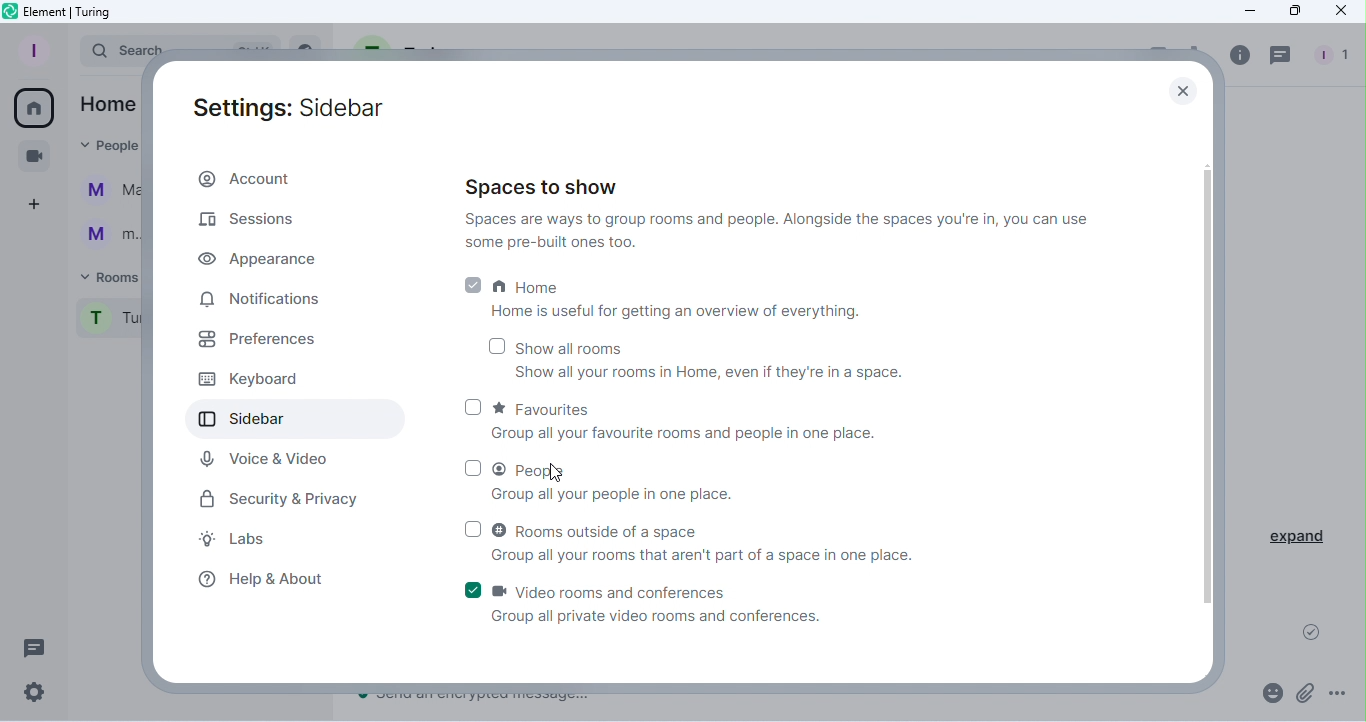  I want to click on m...@t..., so click(106, 235).